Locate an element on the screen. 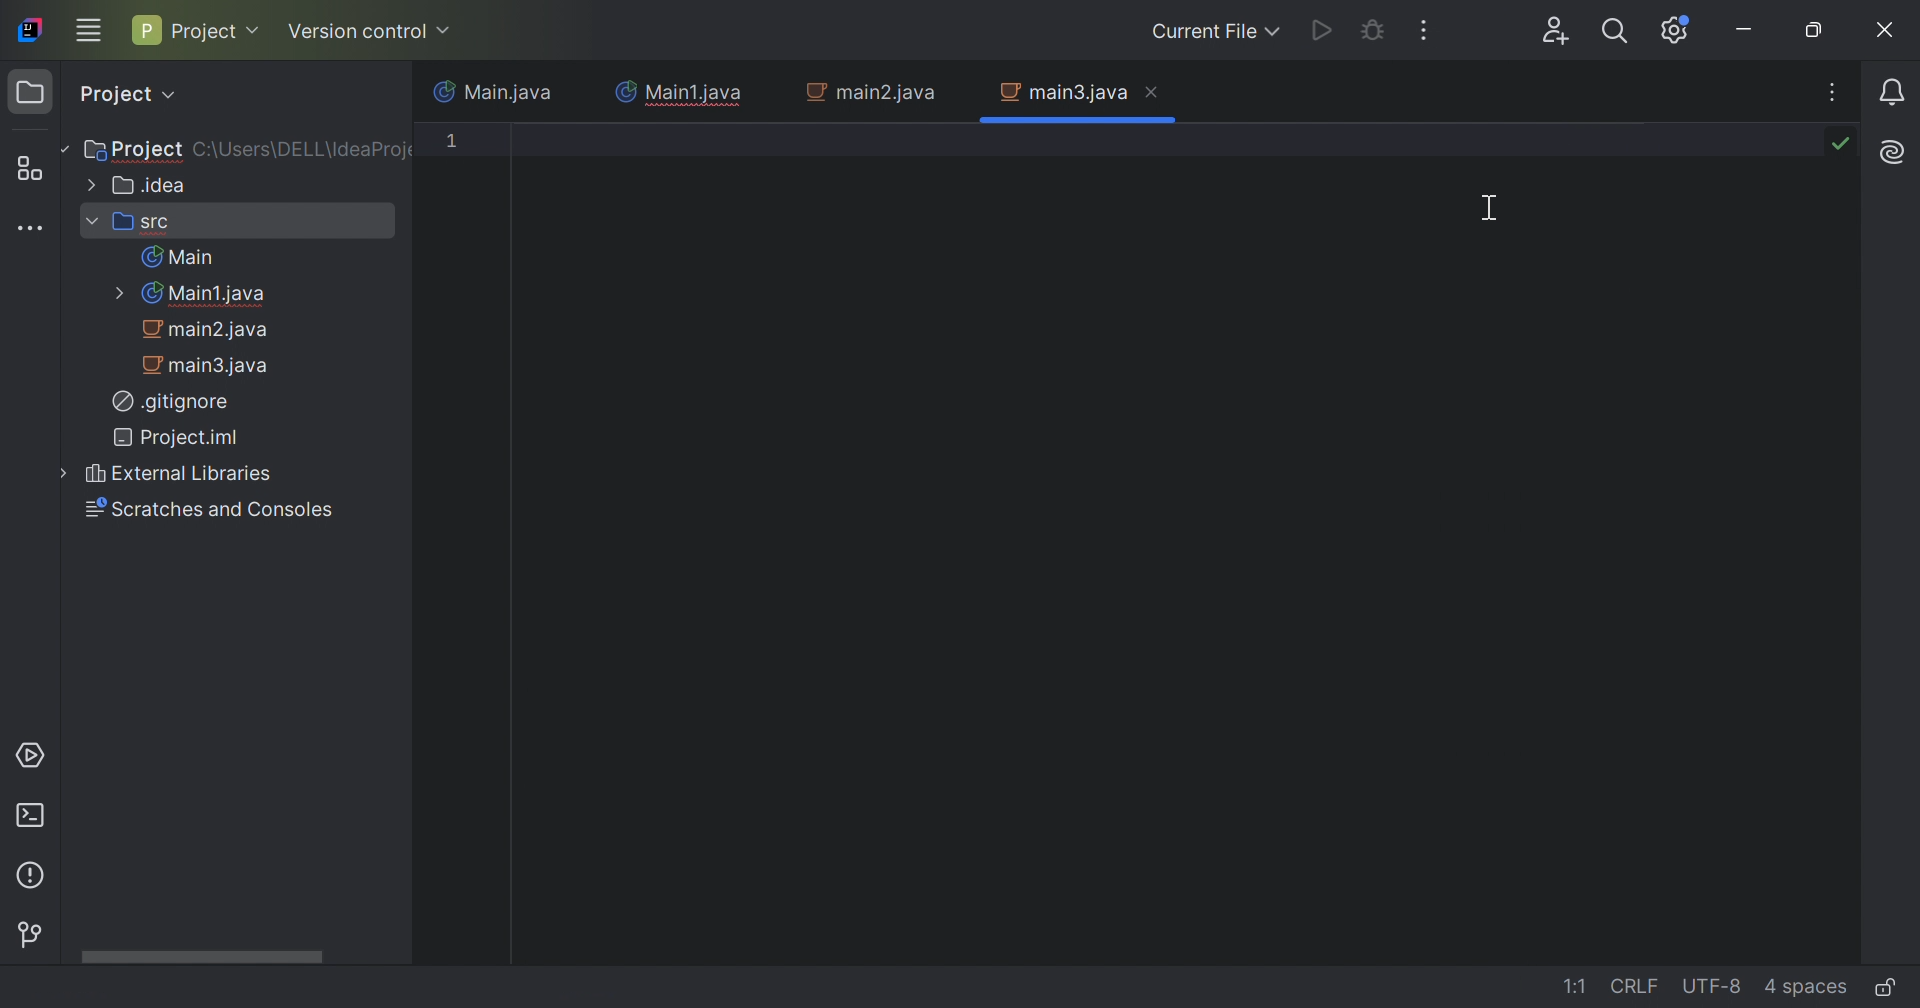 The width and height of the screenshot is (1920, 1008). Scratches and Consoles is located at coordinates (205, 507).